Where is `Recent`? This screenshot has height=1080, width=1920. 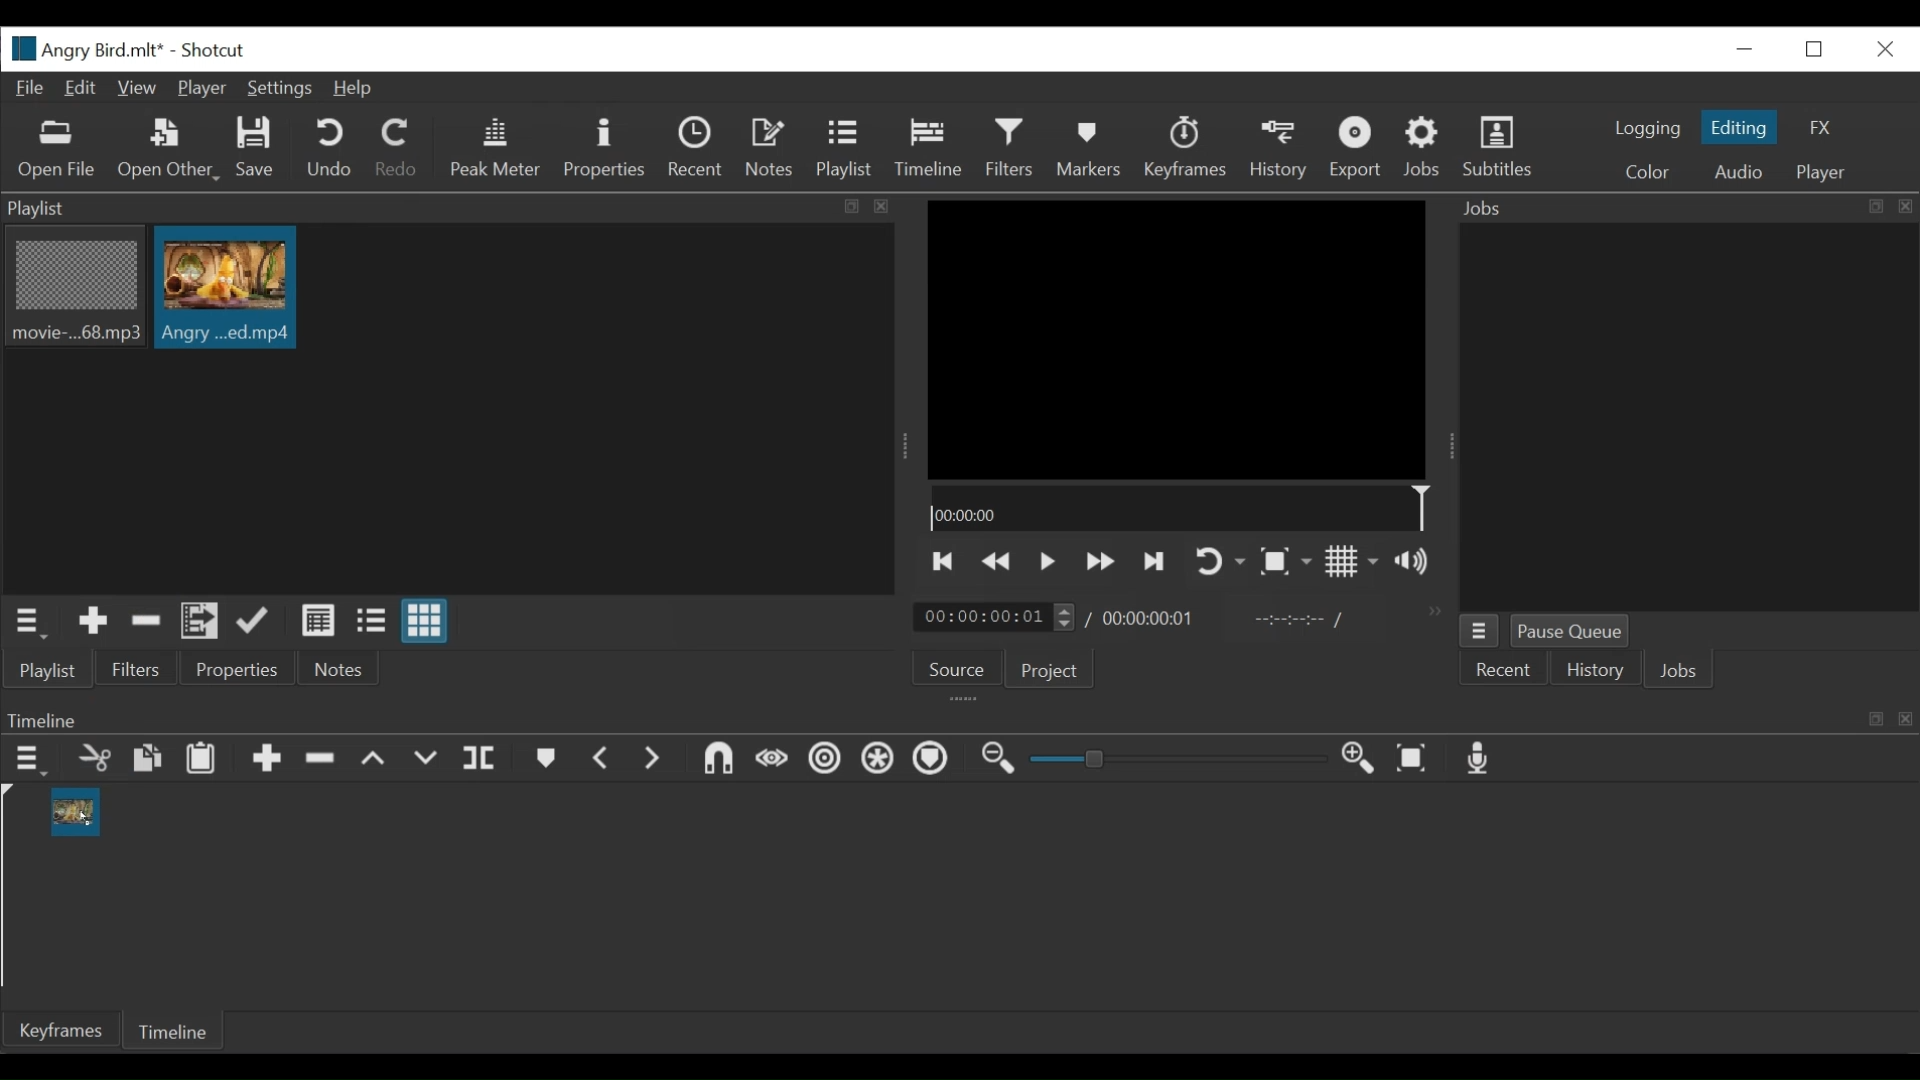
Recent is located at coordinates (698, 150).